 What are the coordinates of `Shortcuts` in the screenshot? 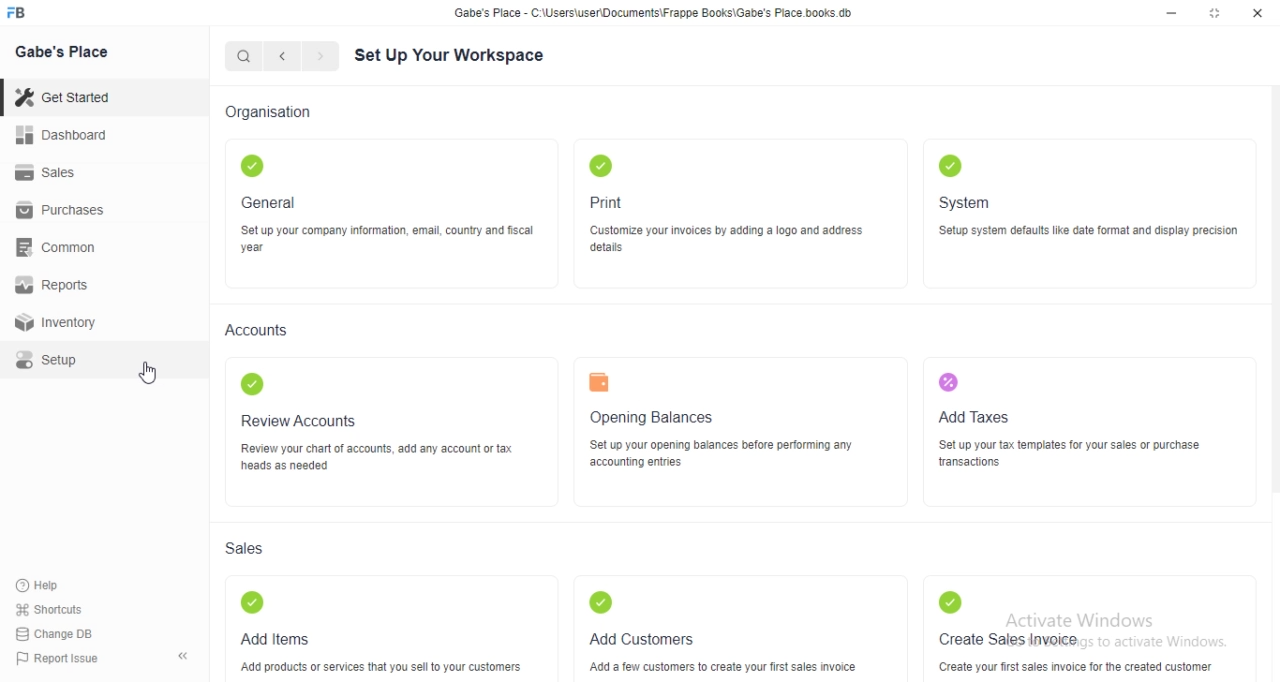 It's located at (56, 608).